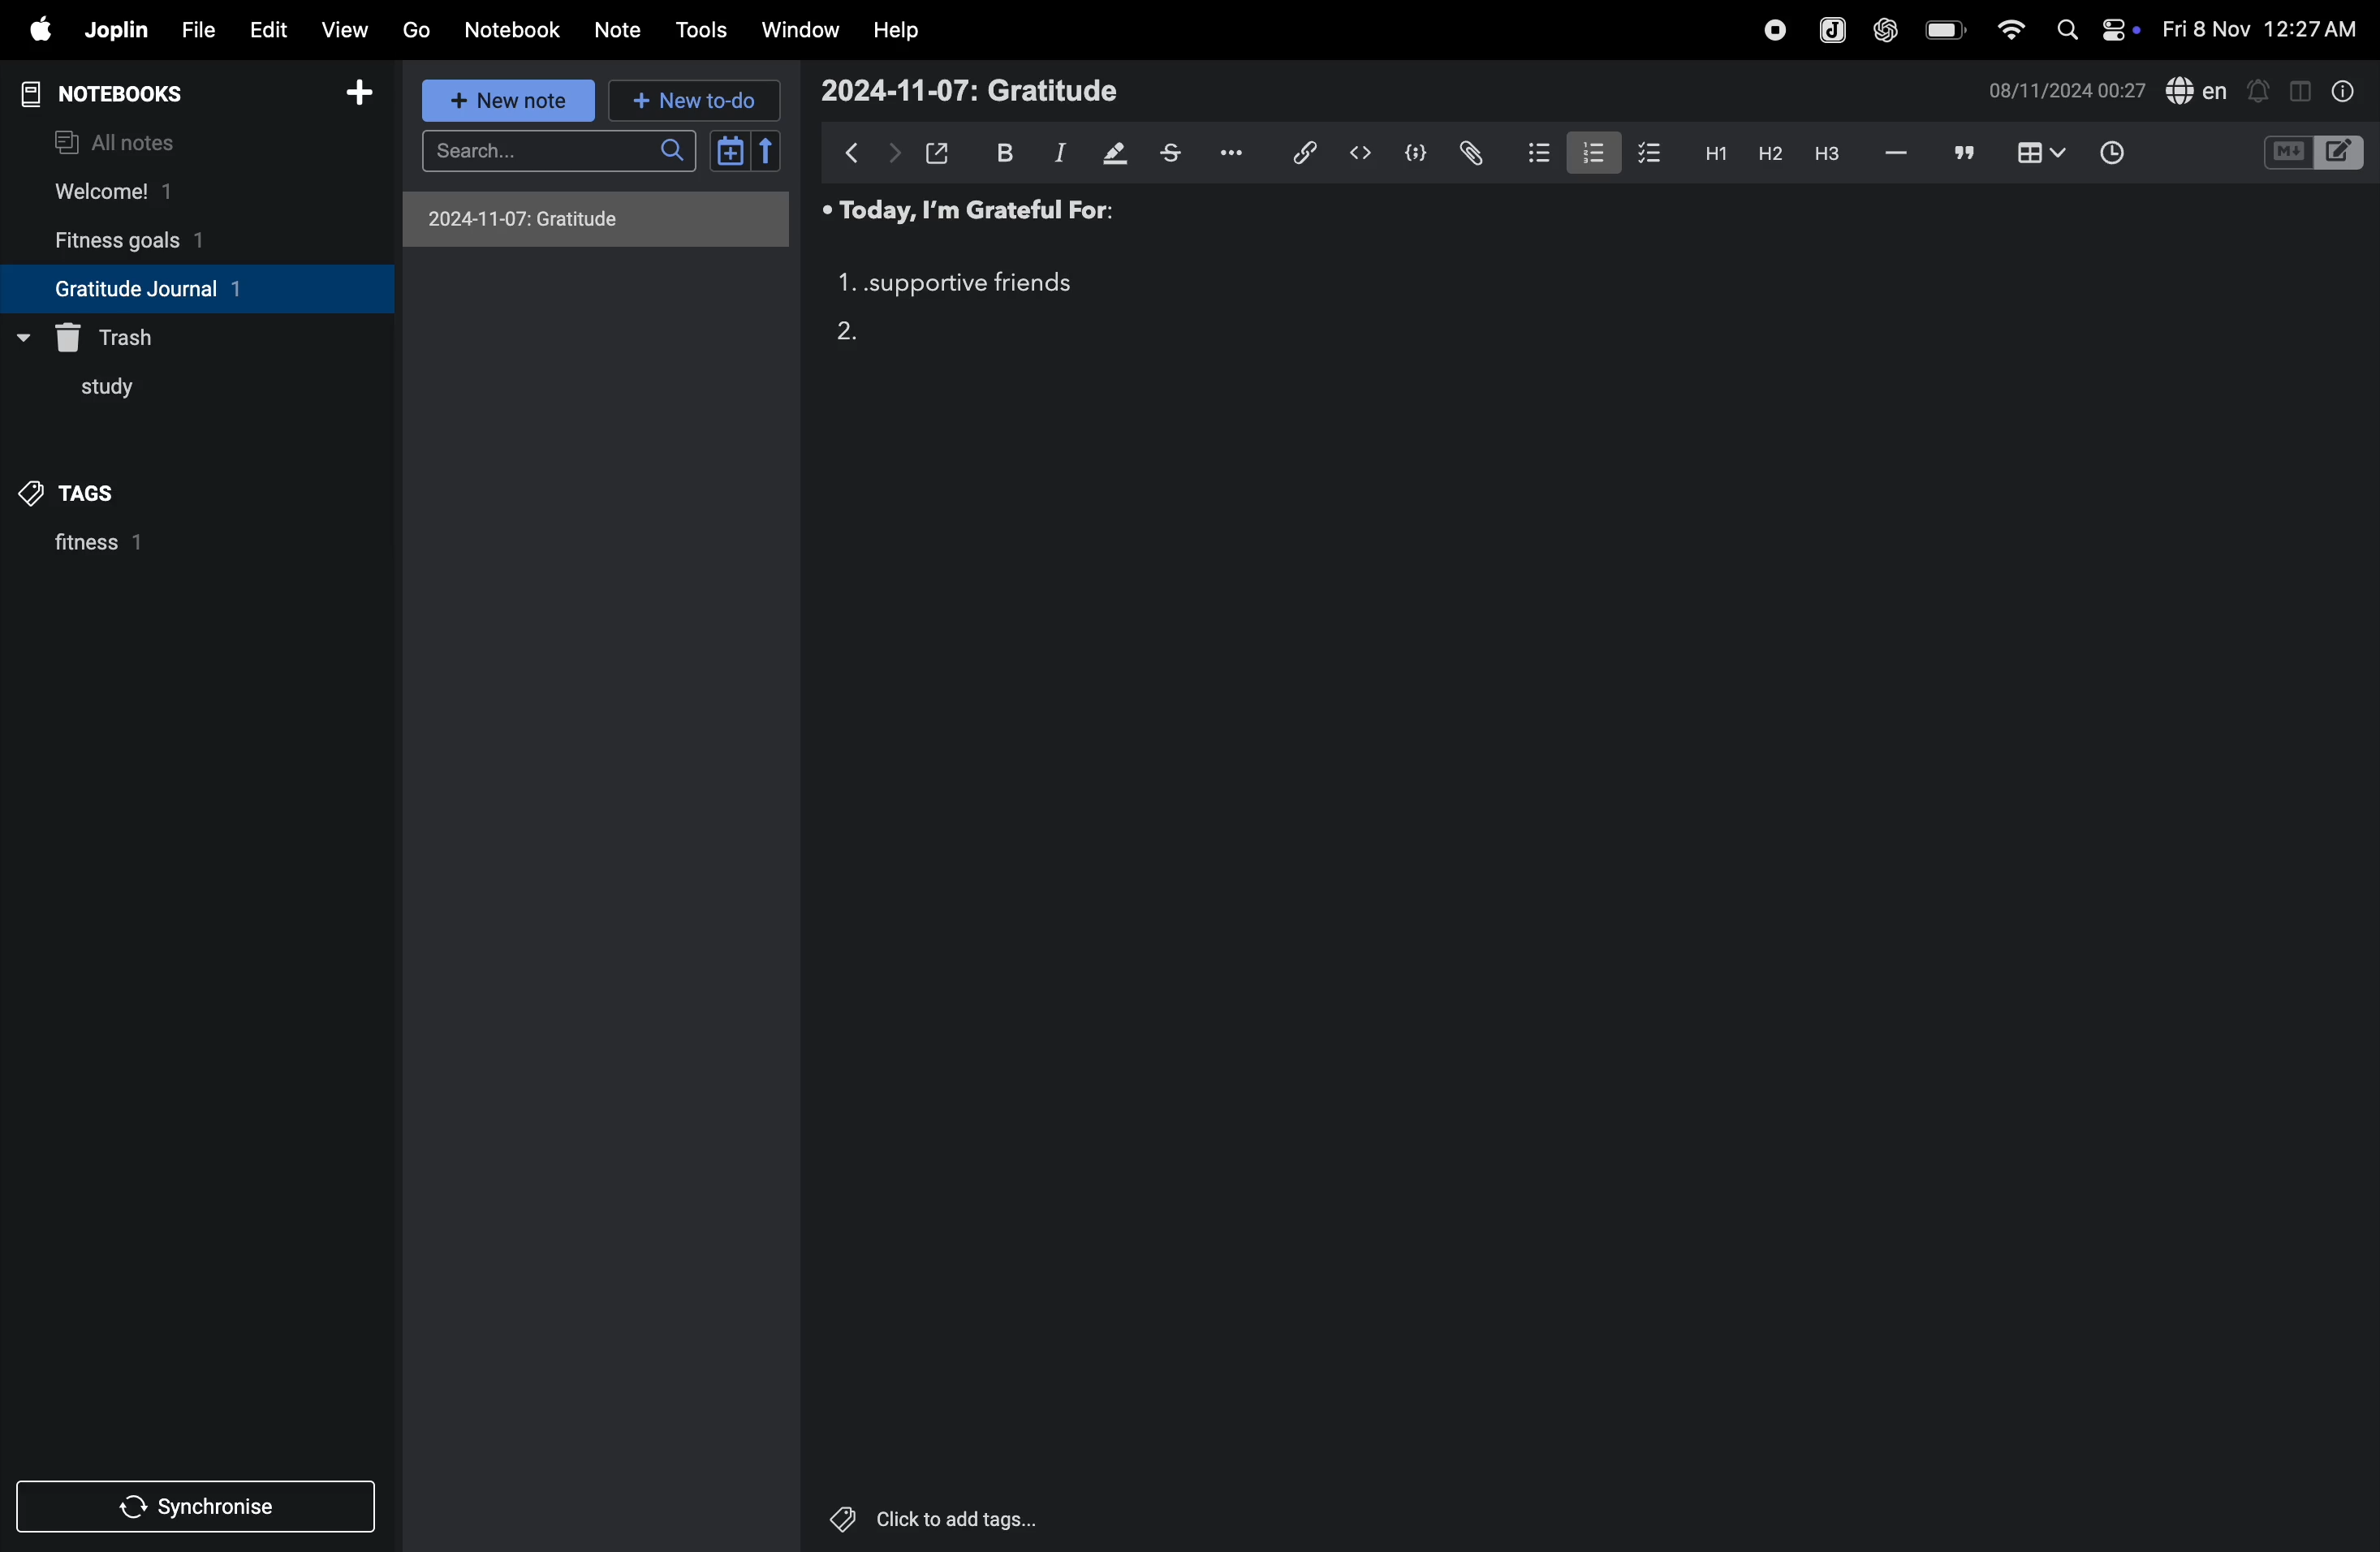  I want to click on 08/11/2024 00:27, so click(2063, 91).